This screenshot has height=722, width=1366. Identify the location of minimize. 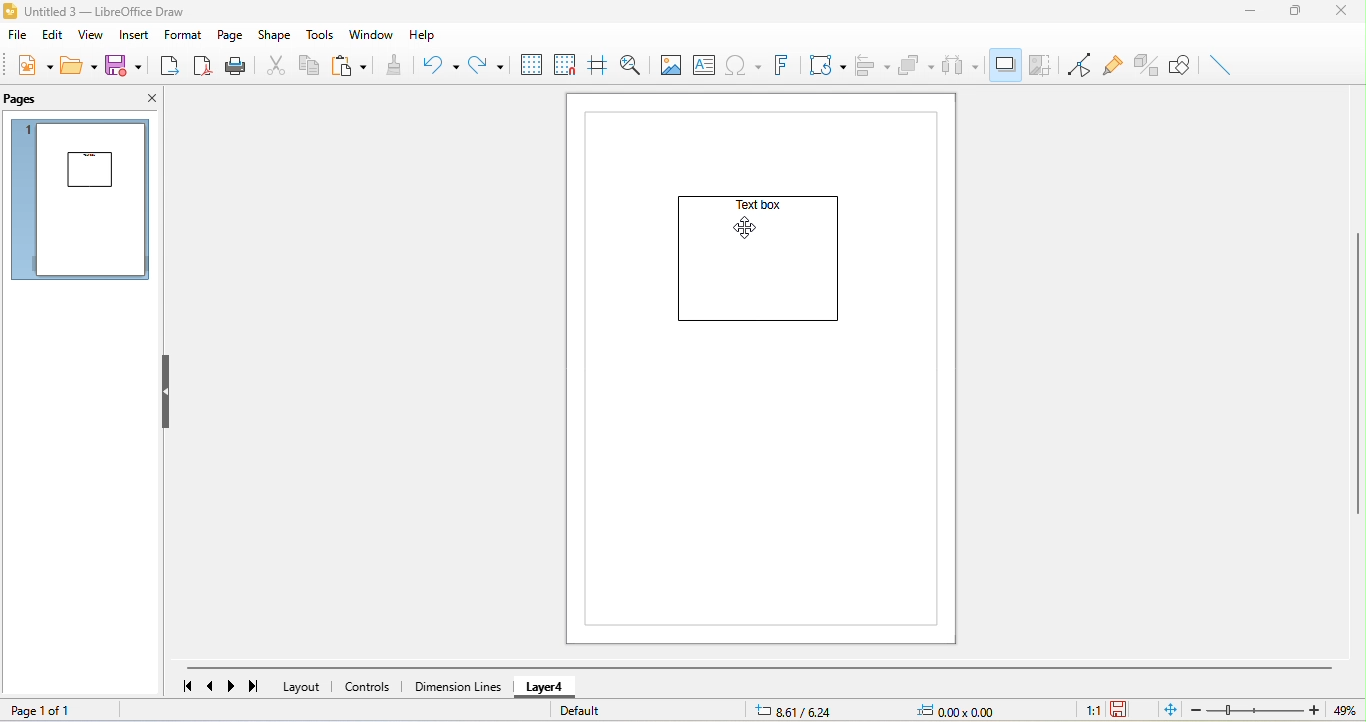
(1253, 11).